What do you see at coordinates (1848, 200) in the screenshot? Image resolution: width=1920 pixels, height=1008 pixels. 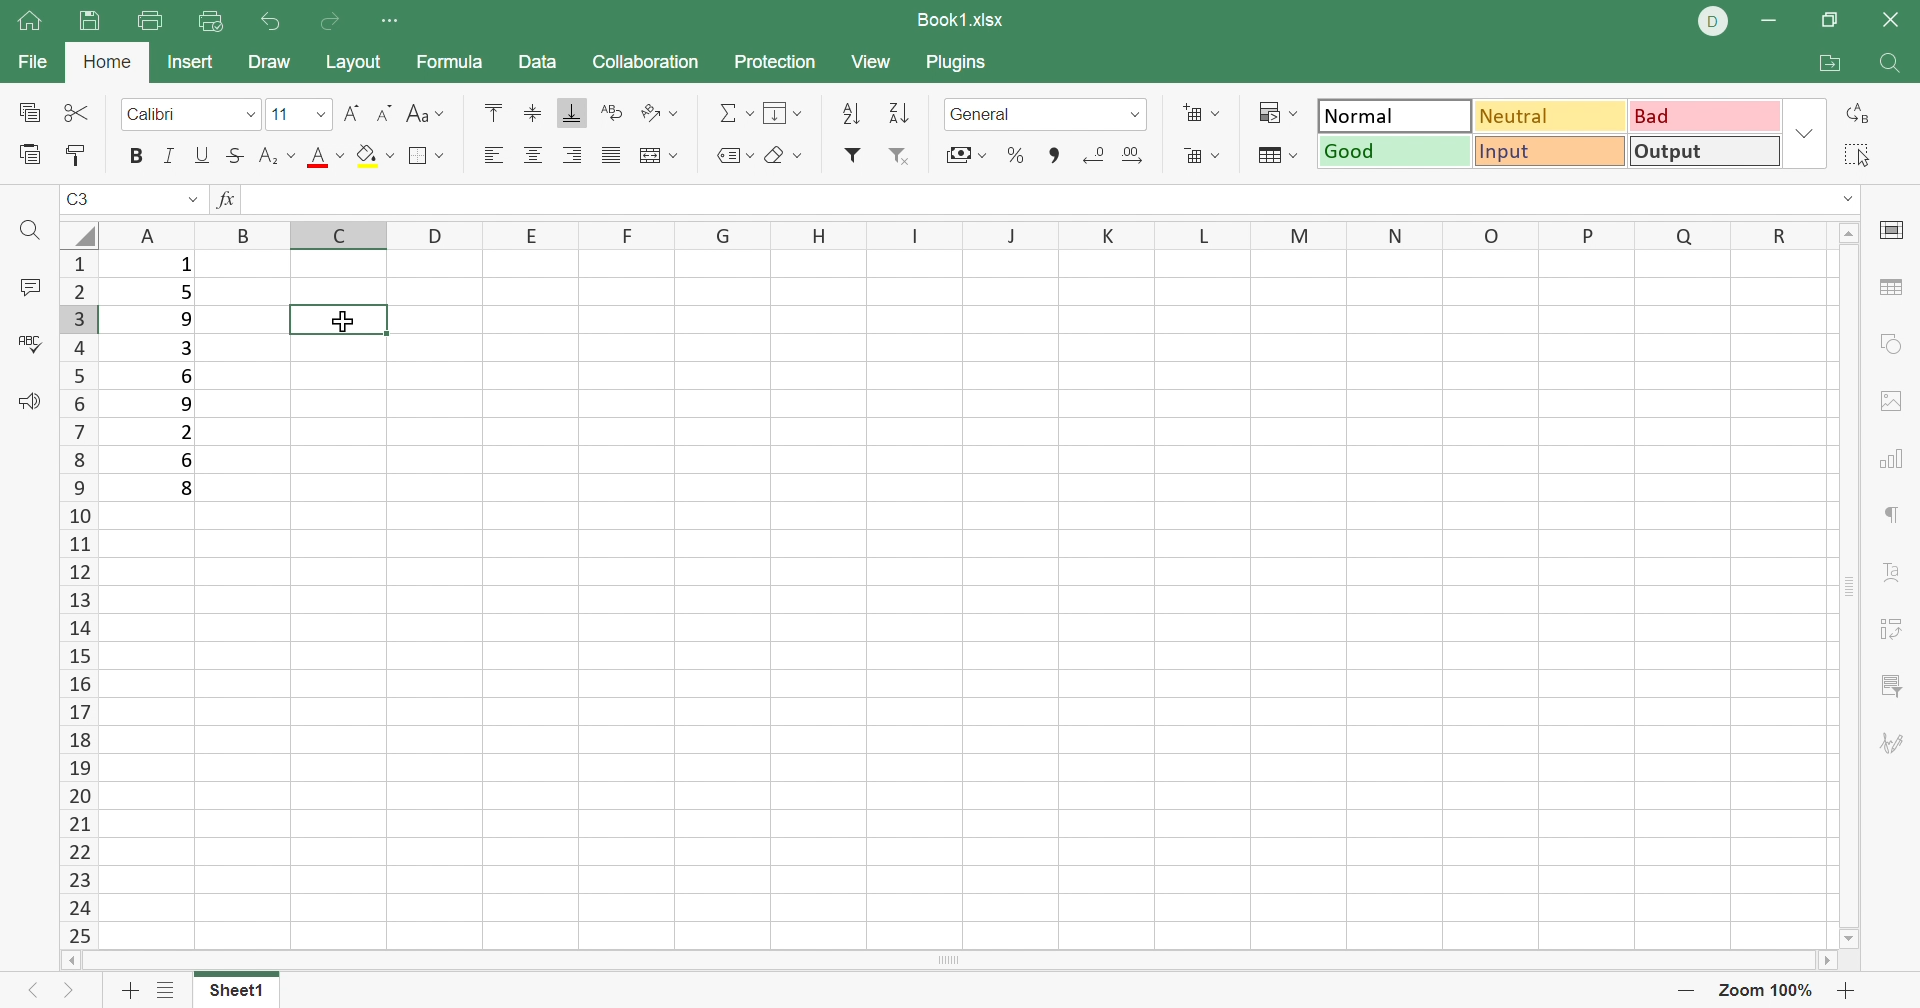 I see `Drop down` at bounding box center [1848, 200].